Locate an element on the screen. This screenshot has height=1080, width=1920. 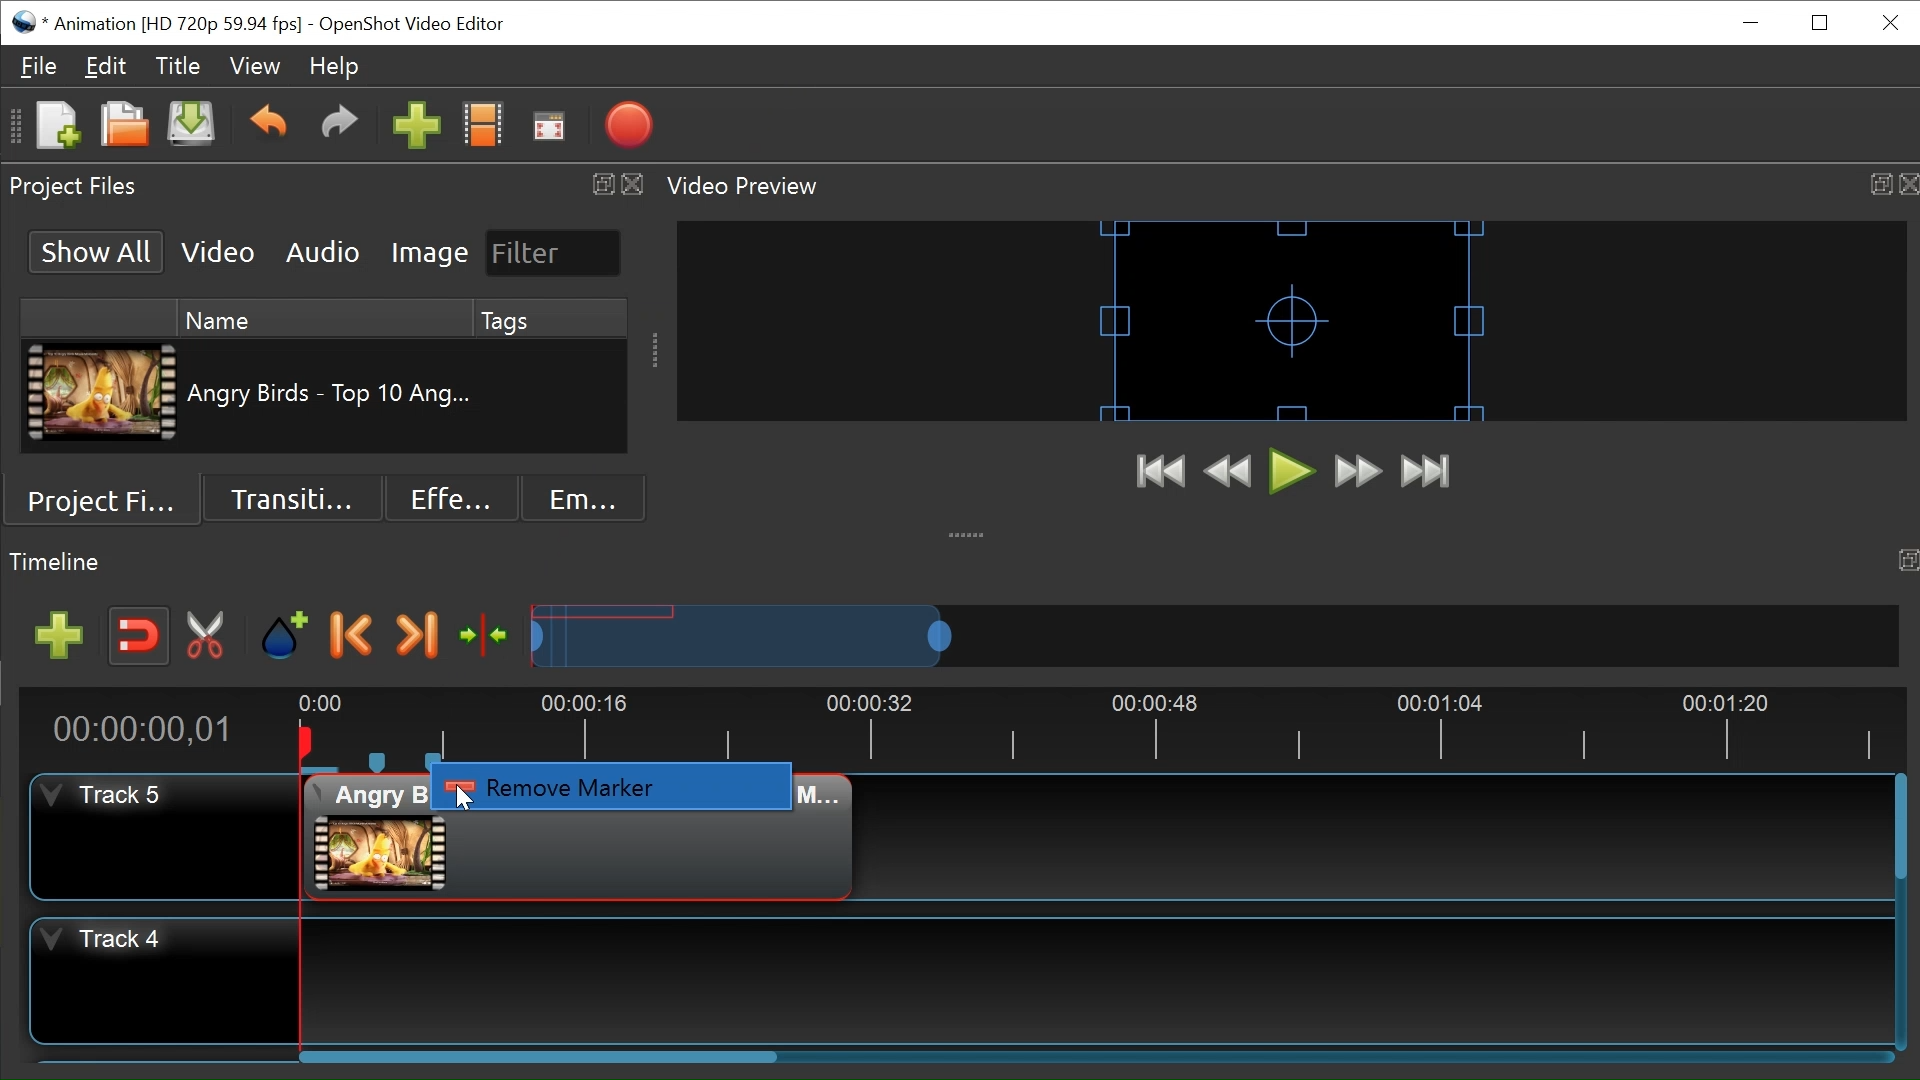
OpenShot Desktop Icon is located at coordinates (26, 23).